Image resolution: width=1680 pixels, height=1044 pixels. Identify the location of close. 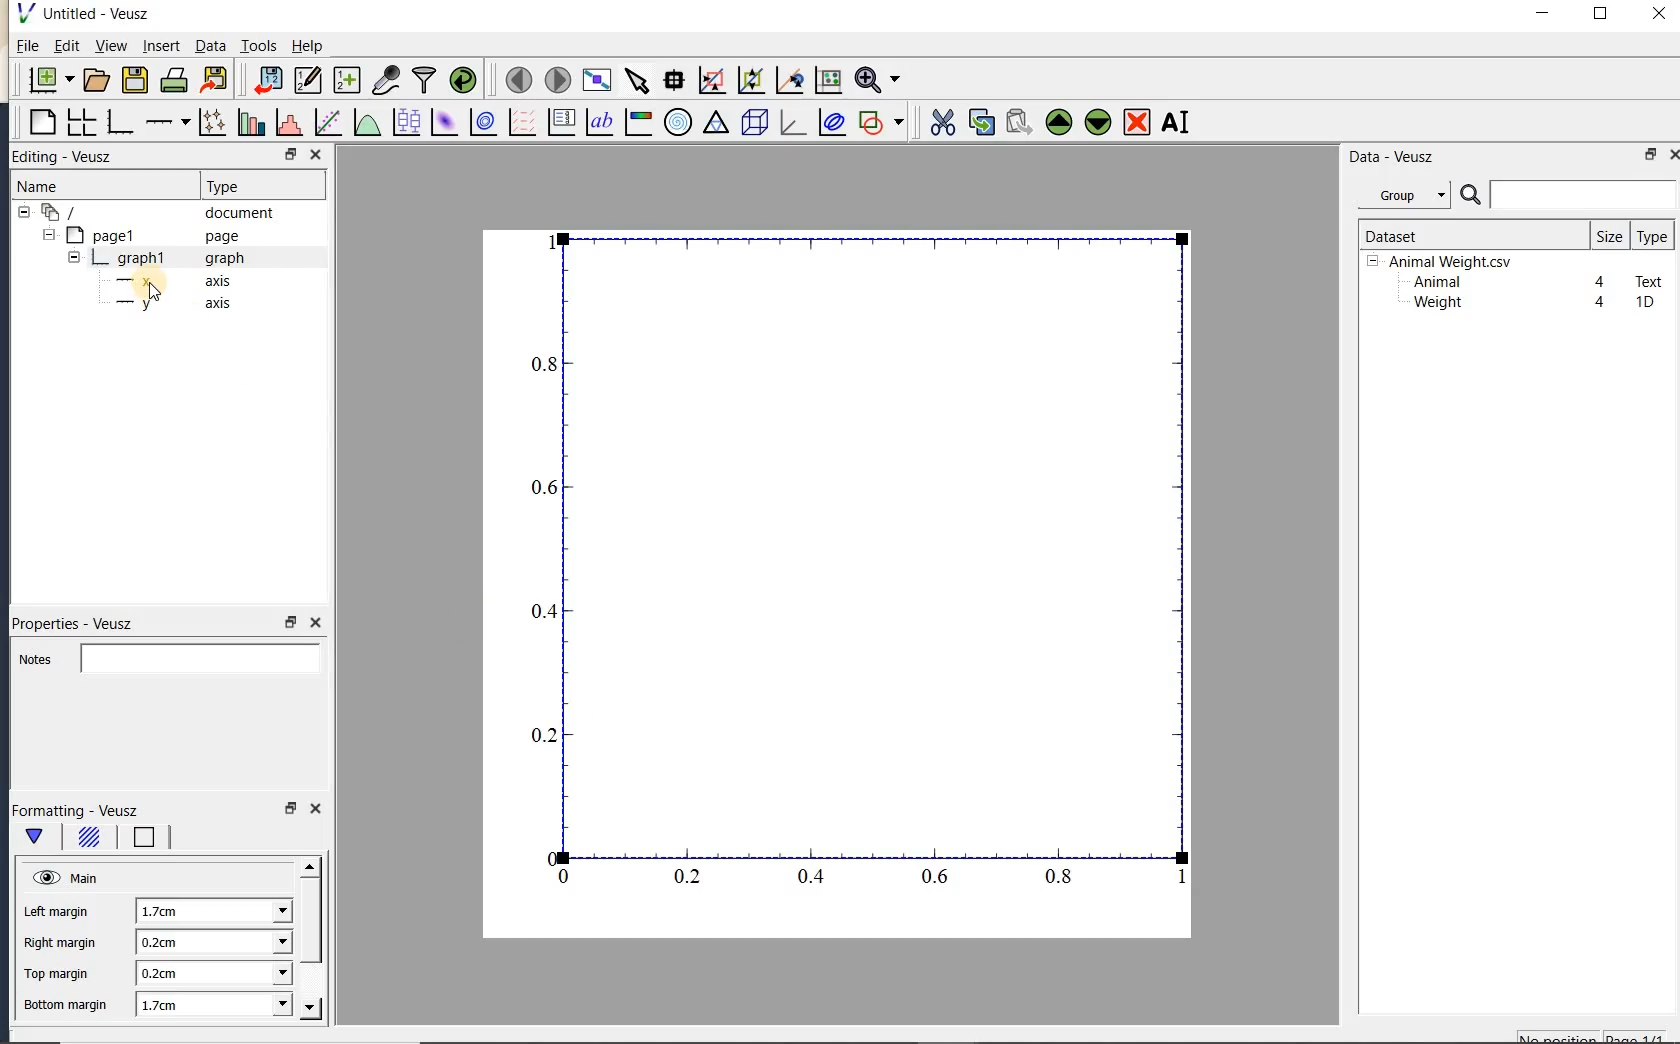
(315, 623).